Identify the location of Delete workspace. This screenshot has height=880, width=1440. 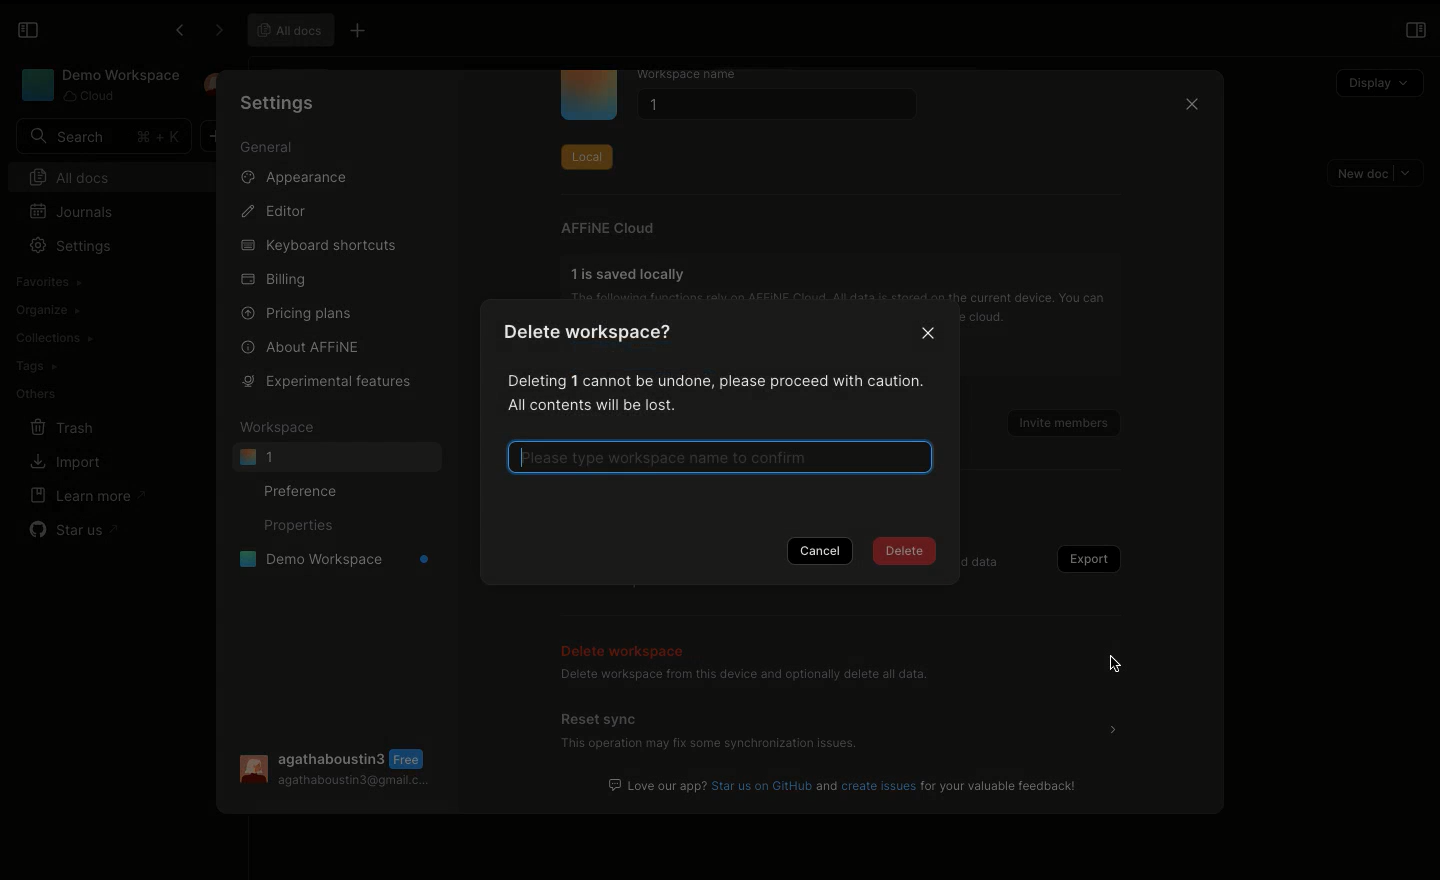
(627, 648).